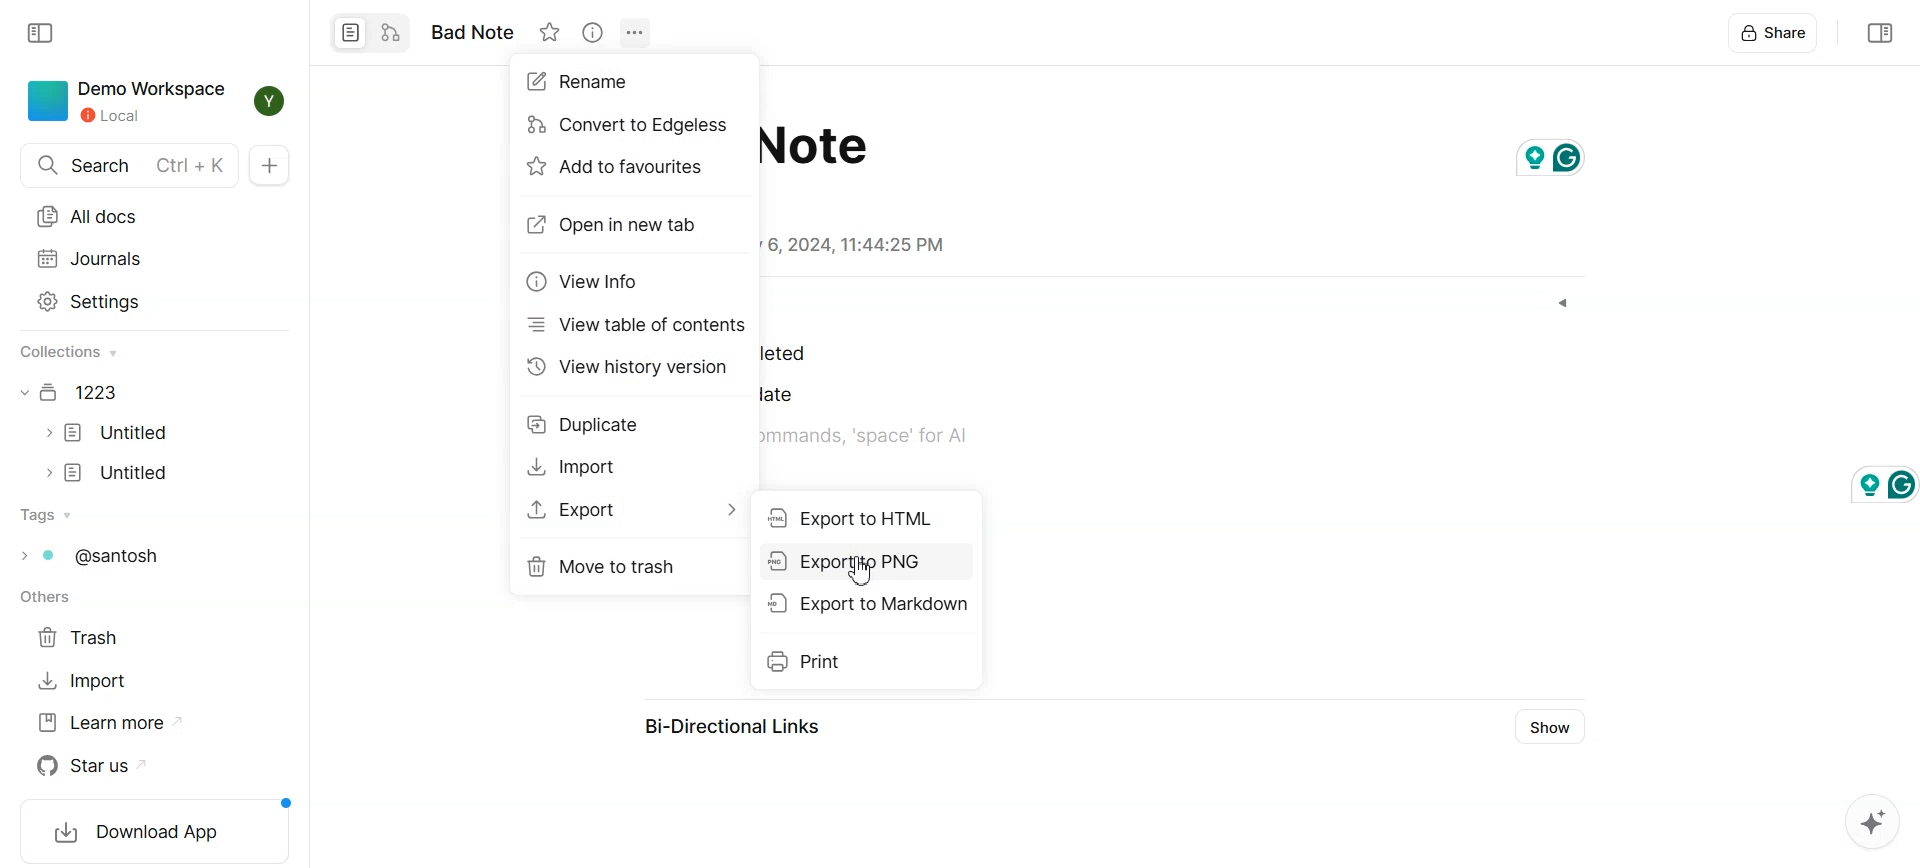 The width and height of the screenshot is (1920, 868). I want to click on Share, so click(1775, 35).